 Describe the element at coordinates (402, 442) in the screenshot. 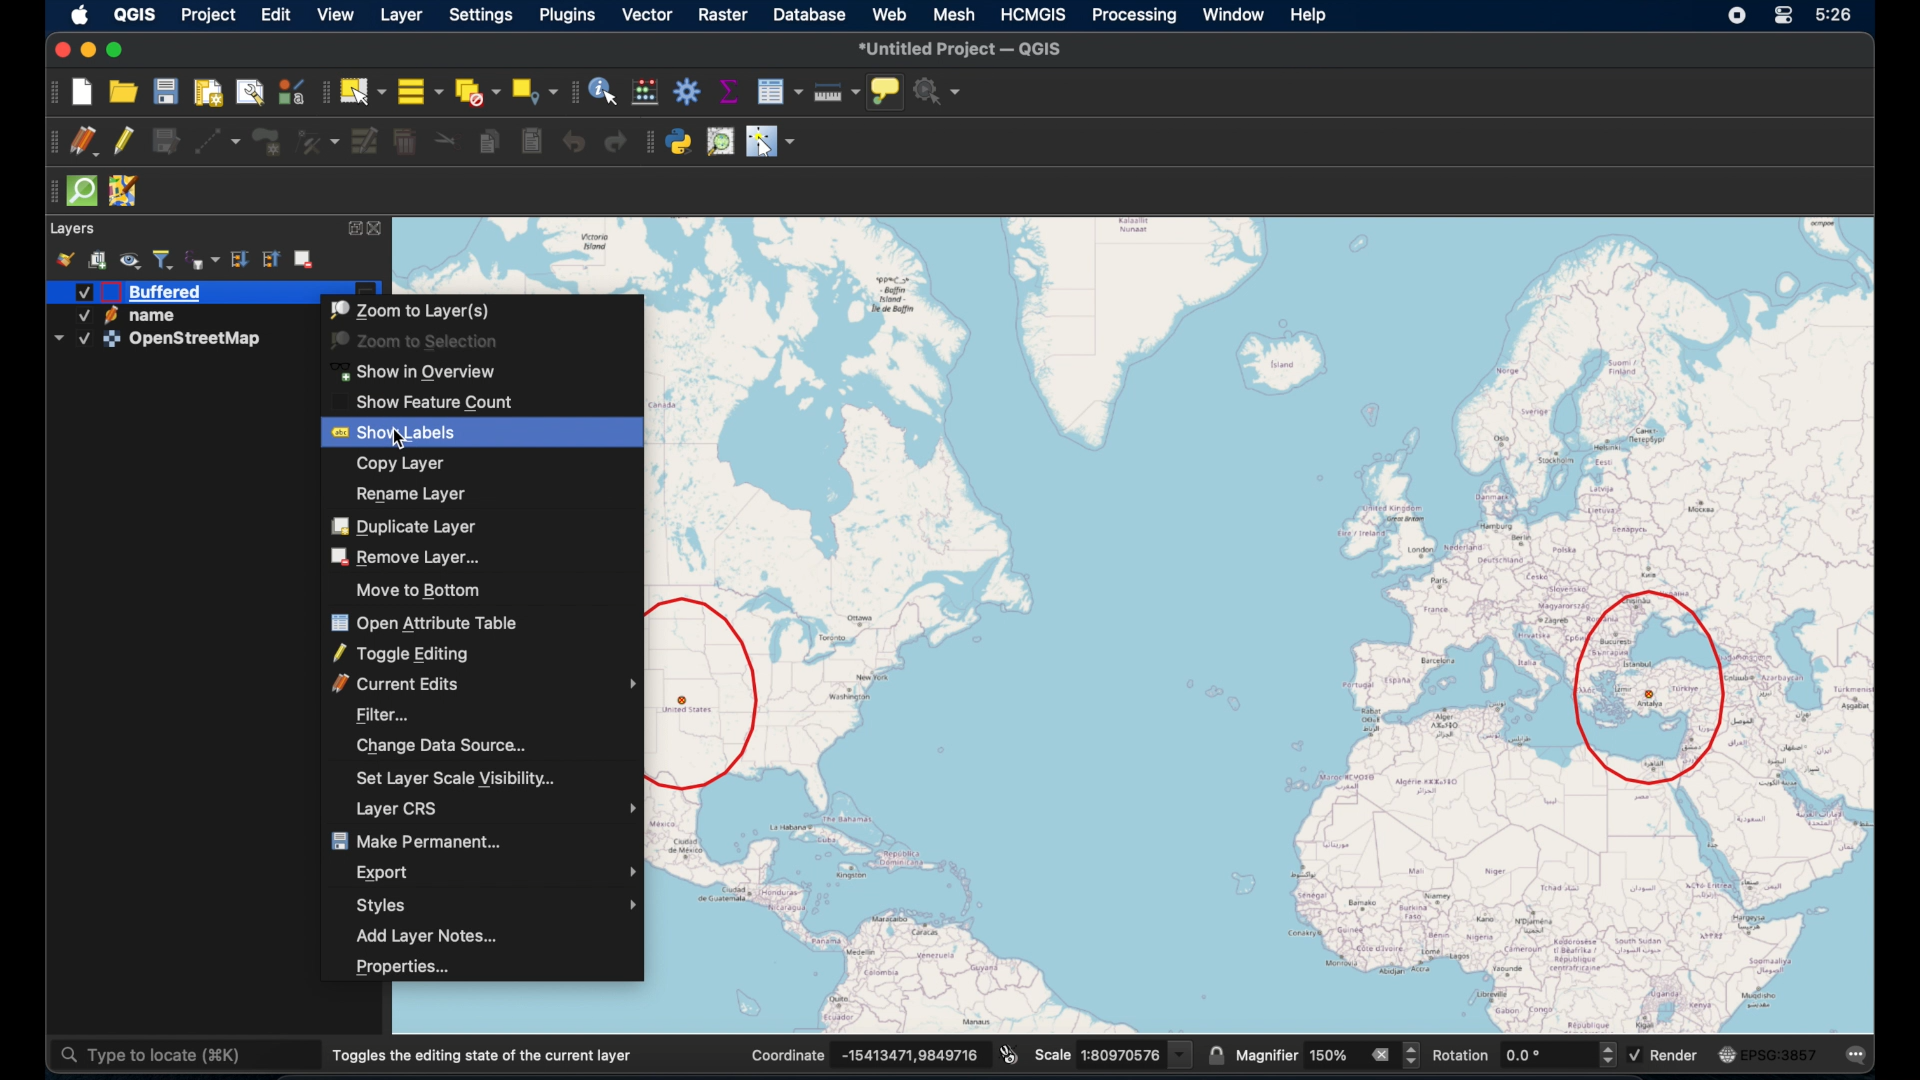

I see `cursor` at that location.